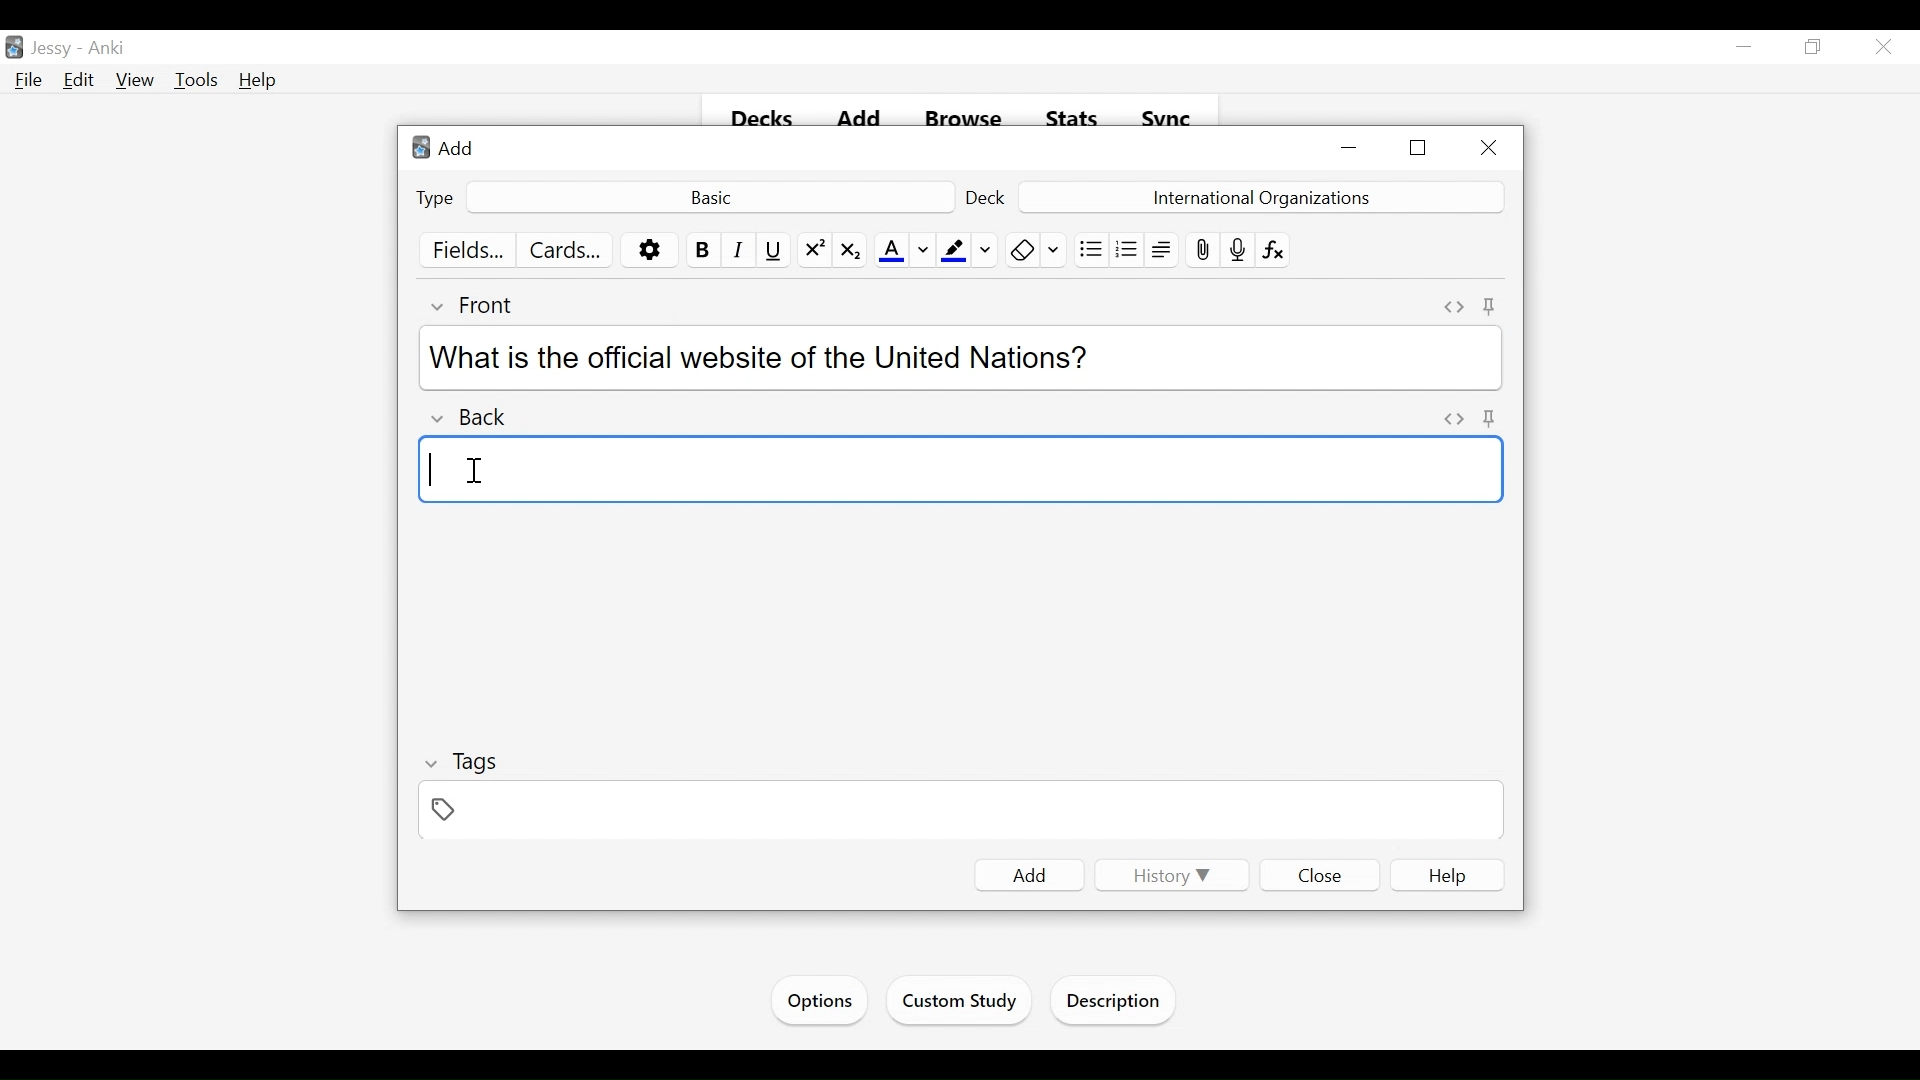 This screenshot has width=1920, height=1080. What do you see at coordinates (1453, 417) in the screenshot?
I see `Toggle HTML Editor` at bounding box center [1453, 417].